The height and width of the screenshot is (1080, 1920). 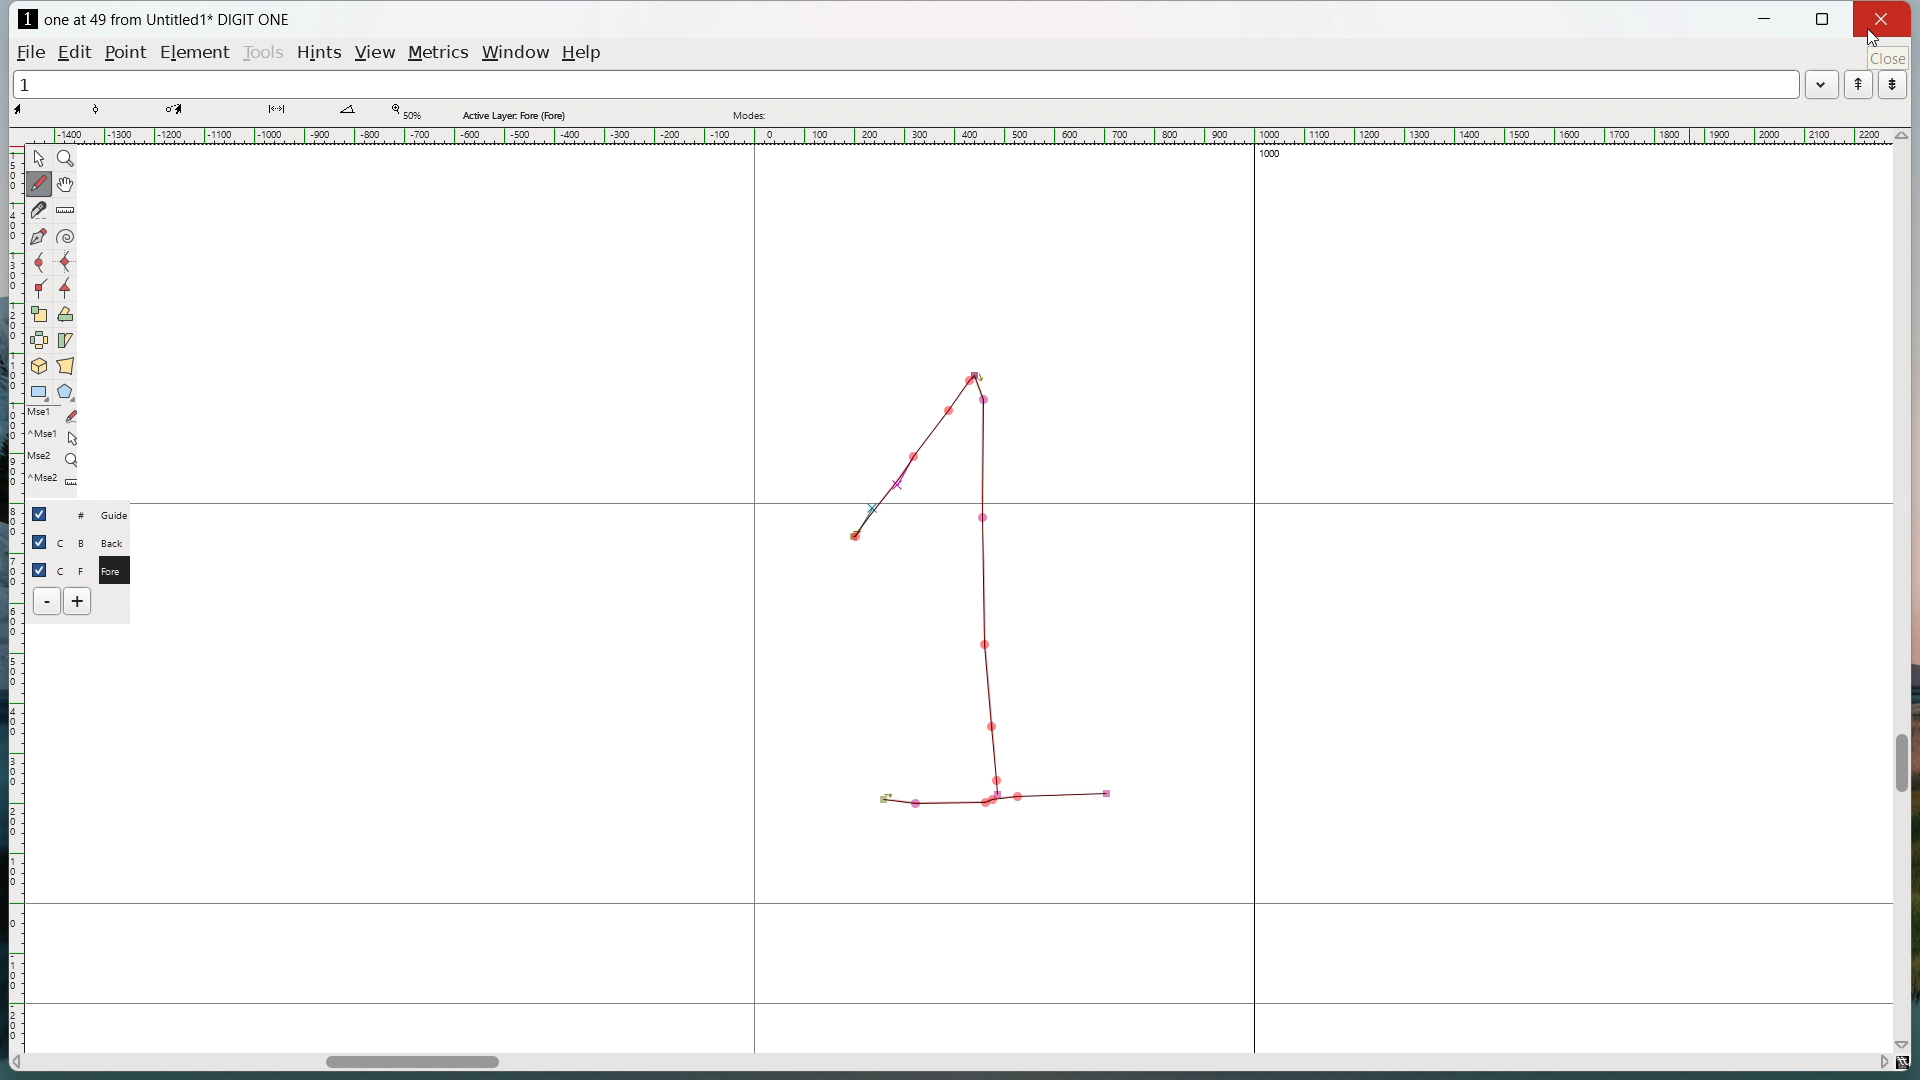 What do you see at coordinates (14, 588) in the screenshot?
I see `vertical ruler` at bounding box center [14, 588].